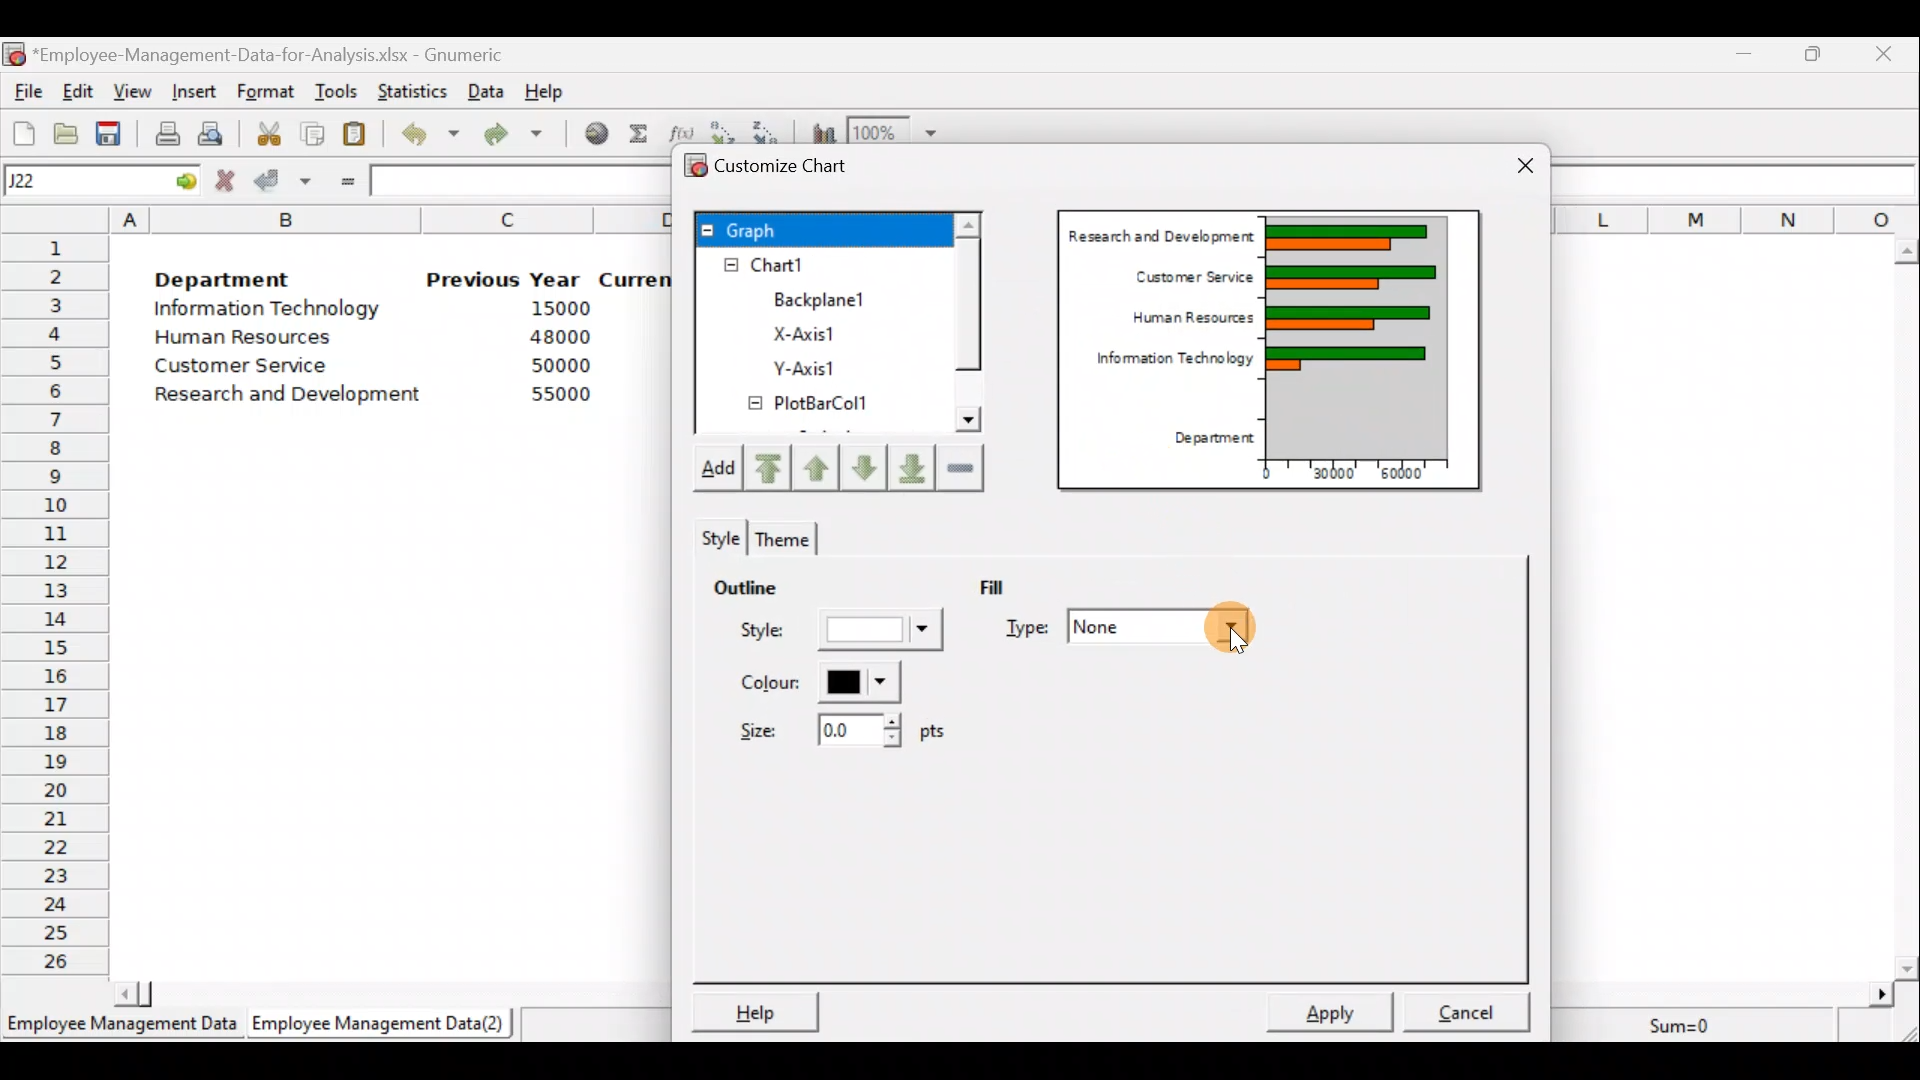  What do you see at coordinates (818, 465) in the screenshot?
I see `Move up` at bounding box center [818, 465].